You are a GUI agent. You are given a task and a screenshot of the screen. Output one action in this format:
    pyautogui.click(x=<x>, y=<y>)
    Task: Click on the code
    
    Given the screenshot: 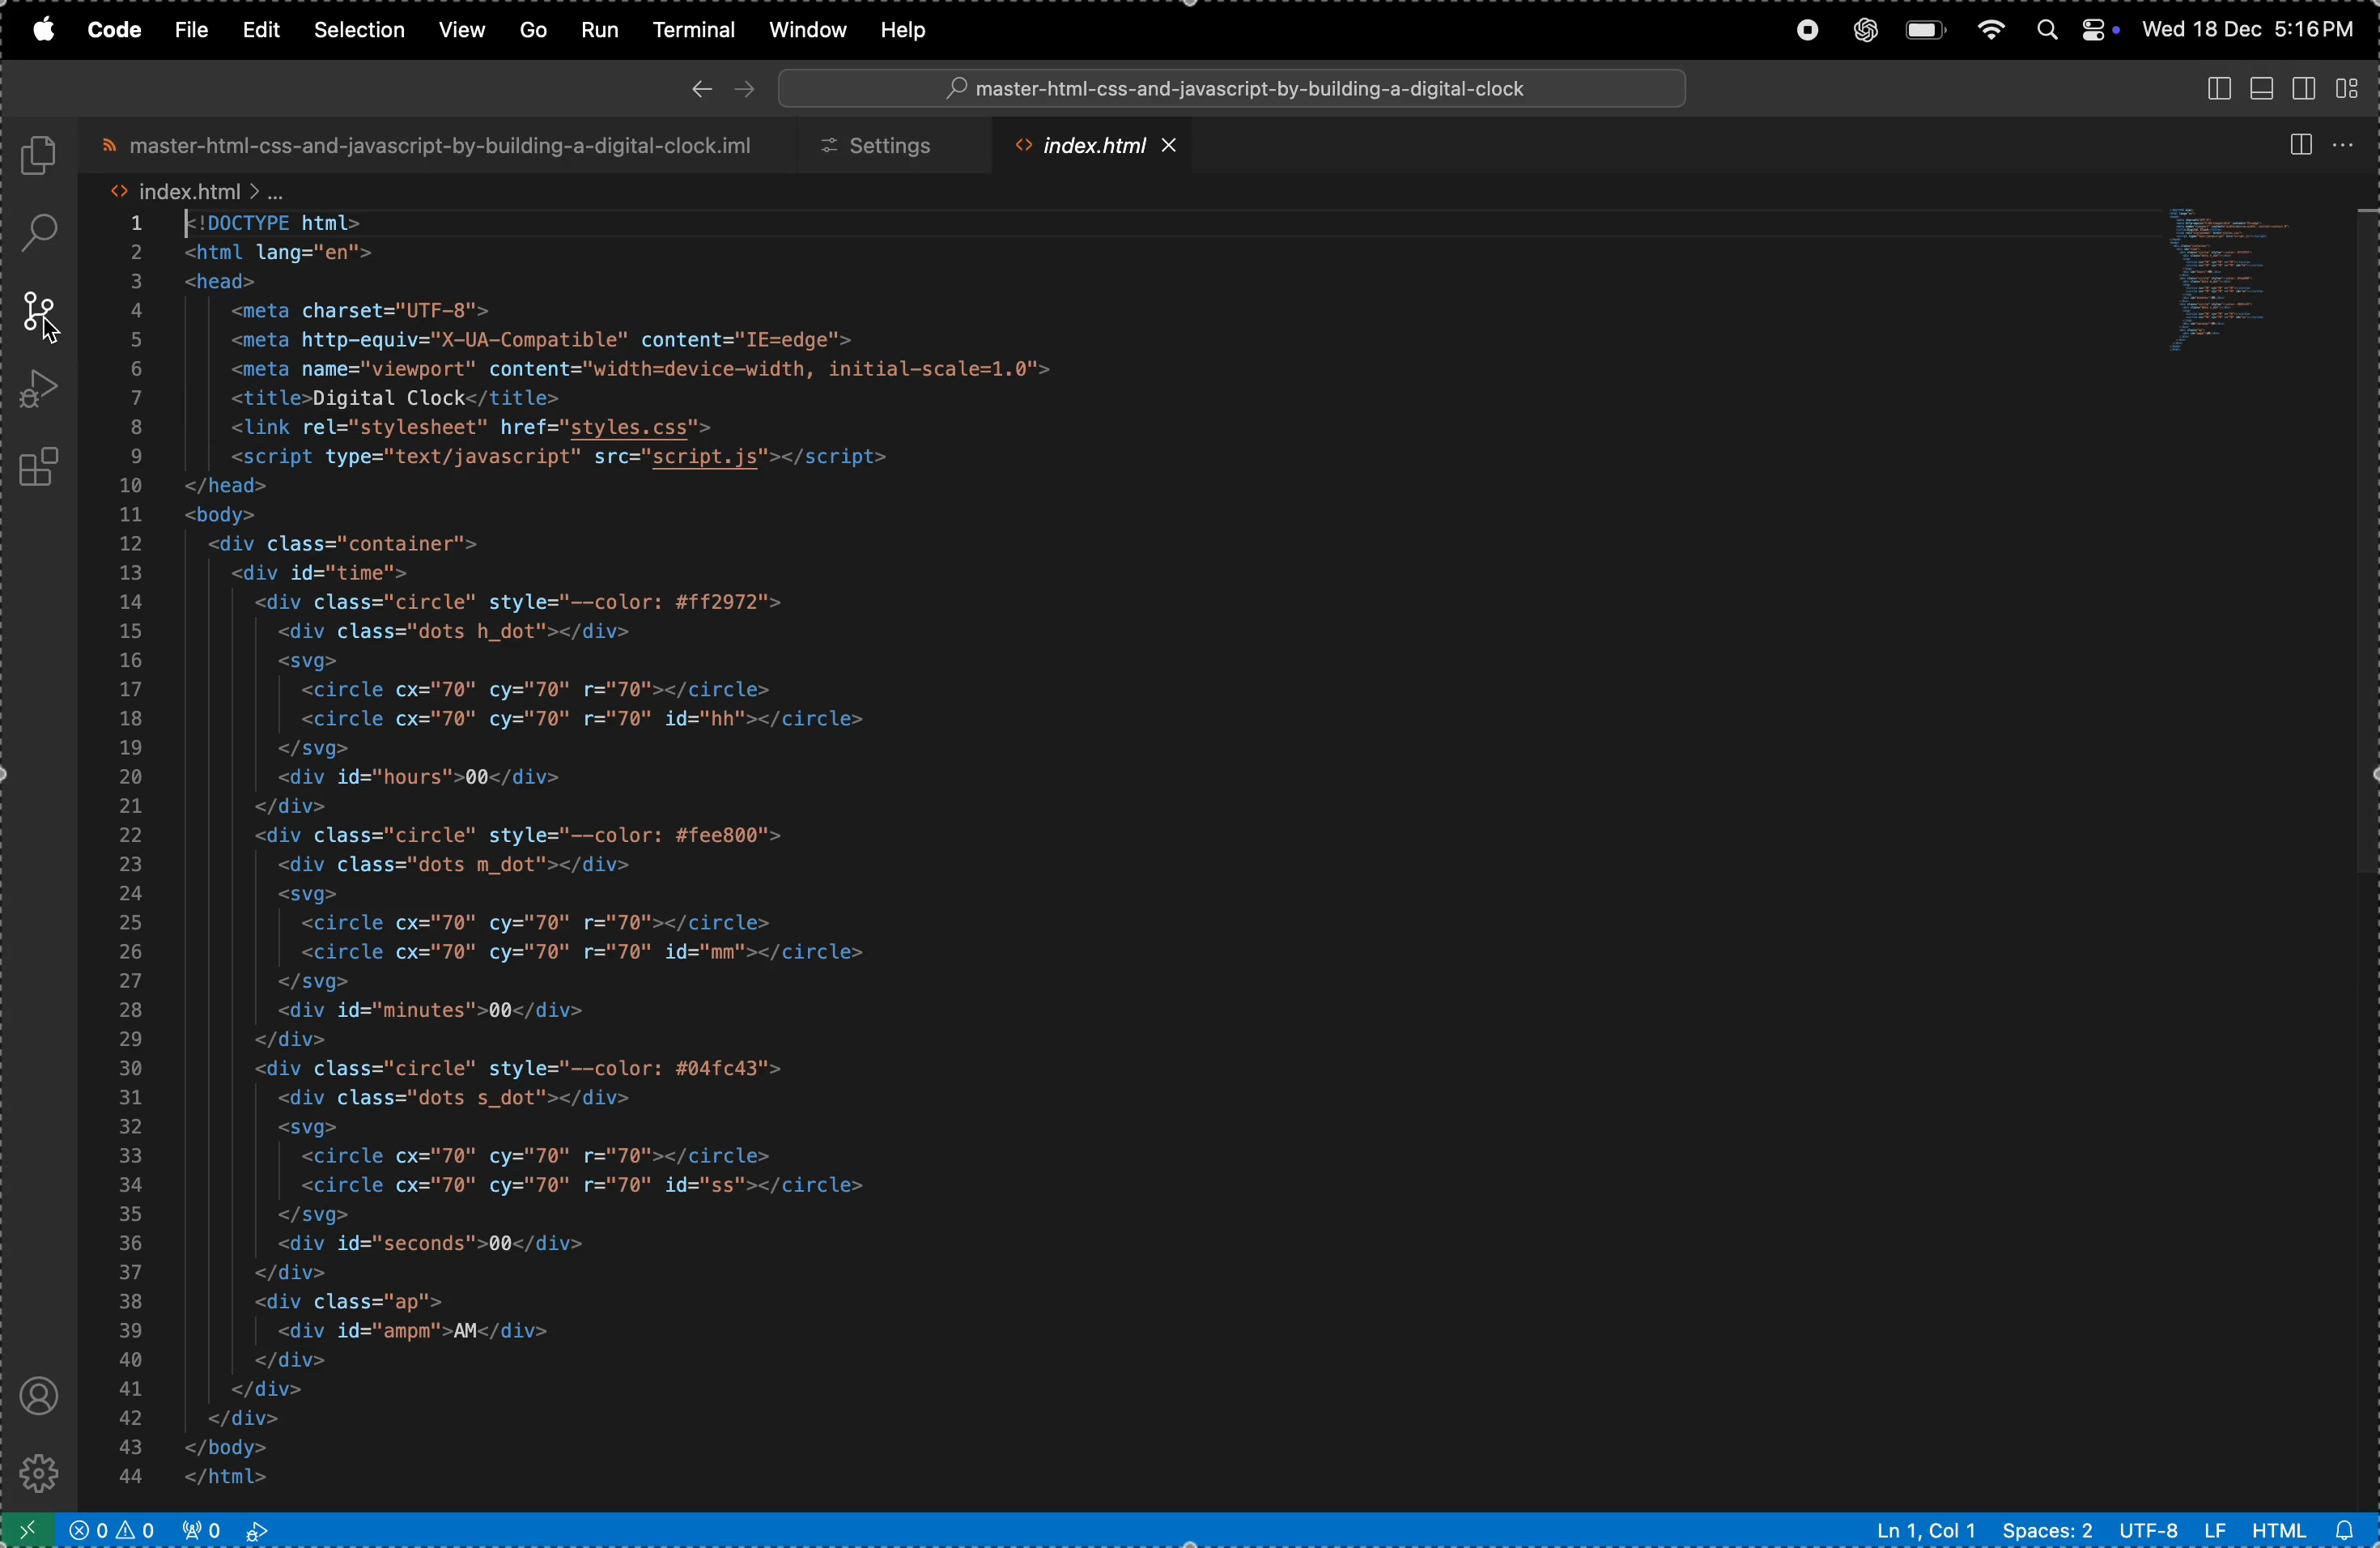 What is the action you would take?
    pyautogui.click(x=118, y=31)
    